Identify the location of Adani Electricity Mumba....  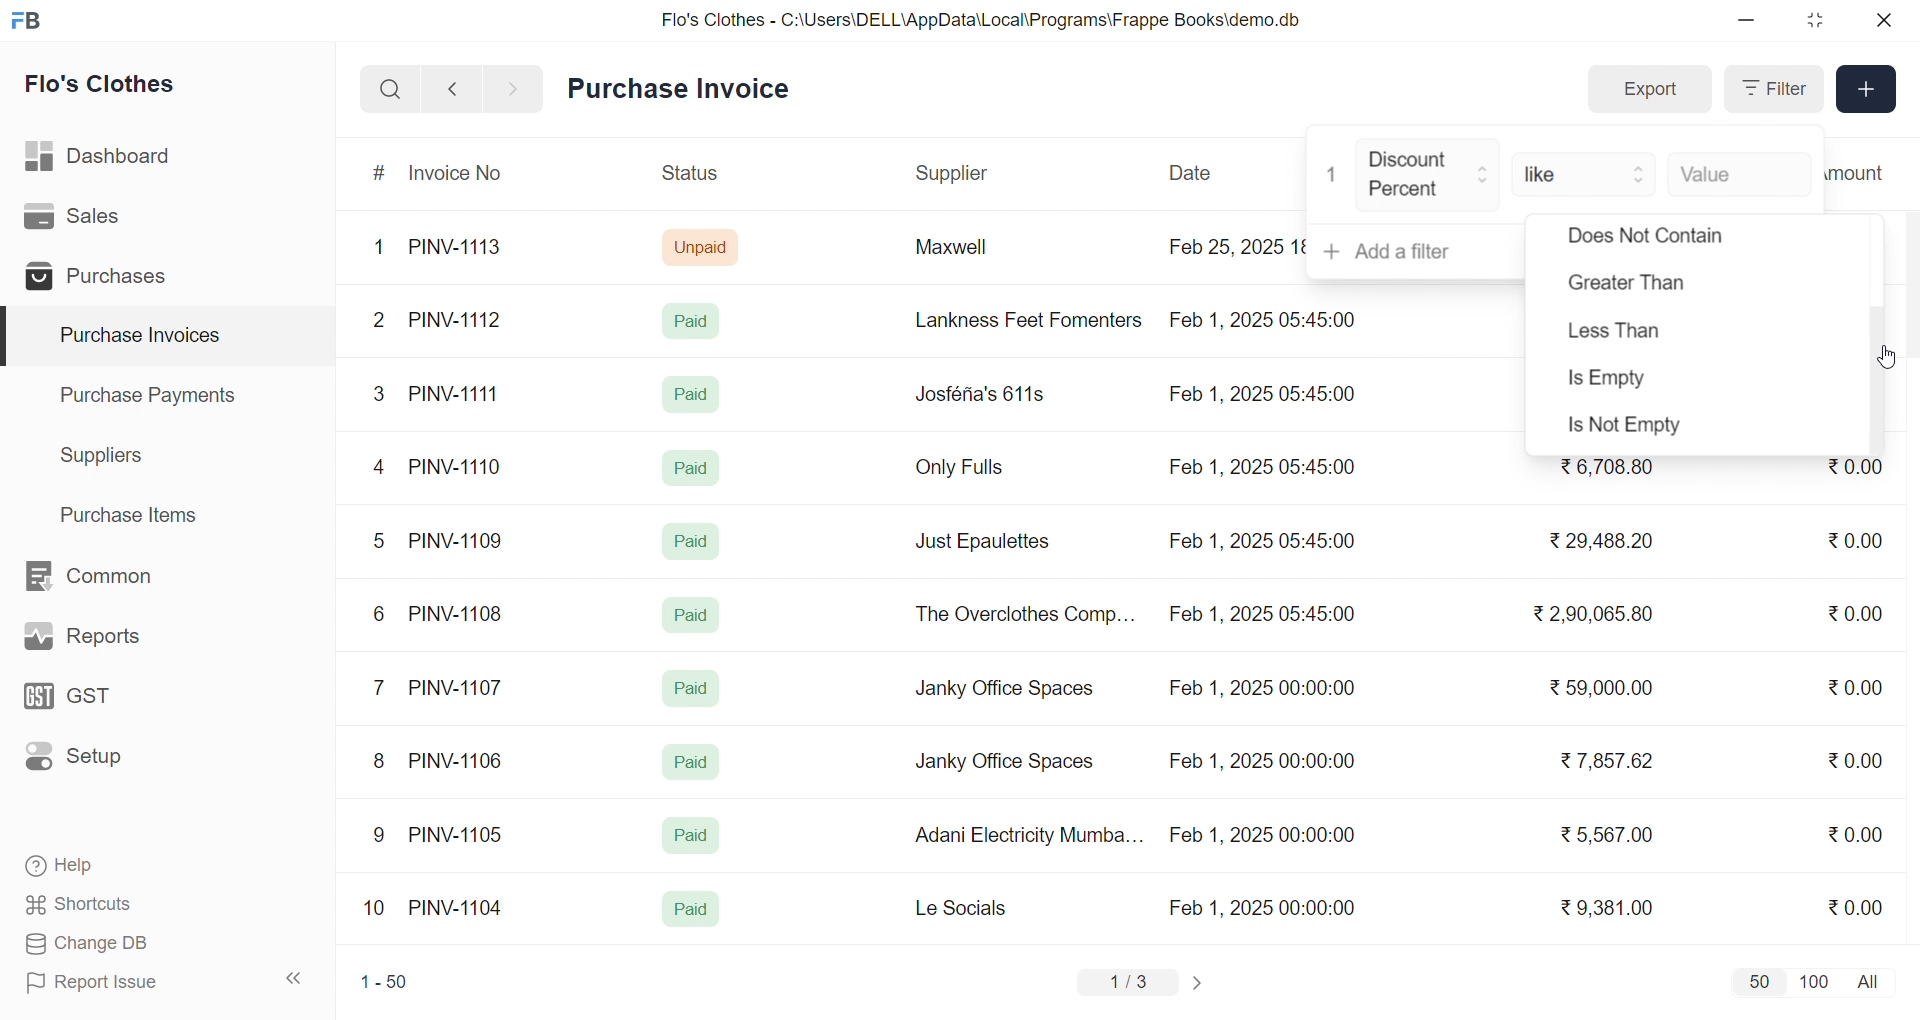
(1031, 836).